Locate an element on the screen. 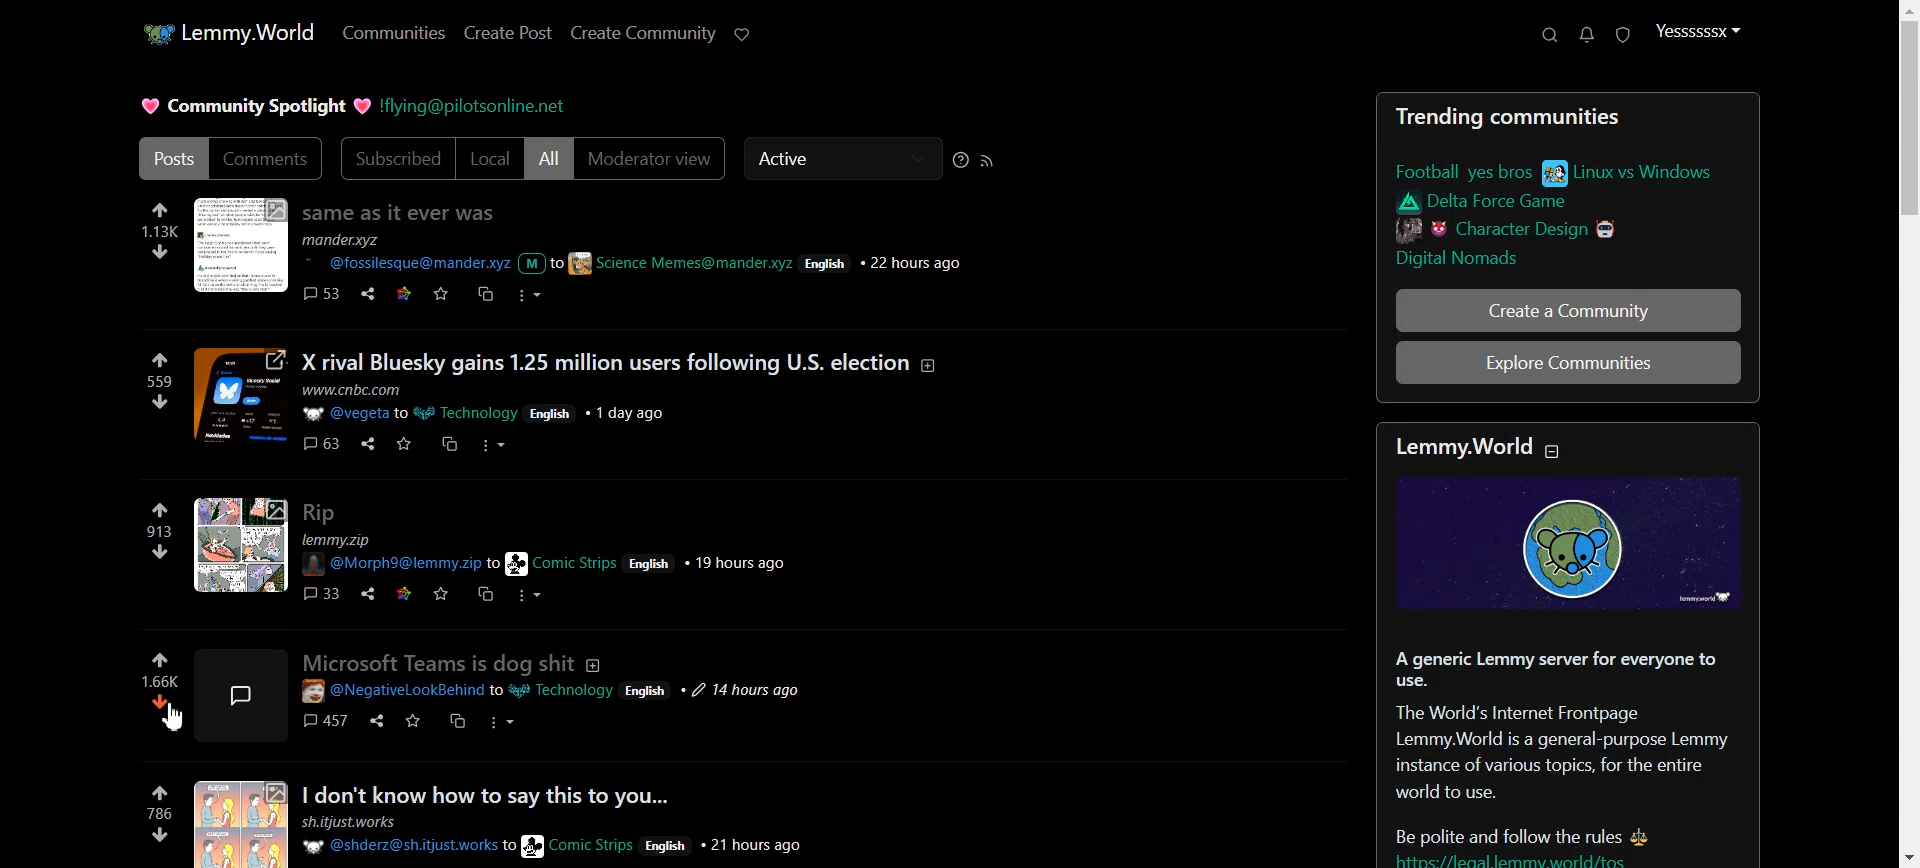 The height and width of the screenshot is (868, 1920). Home page is located at coordinates (223, 32).